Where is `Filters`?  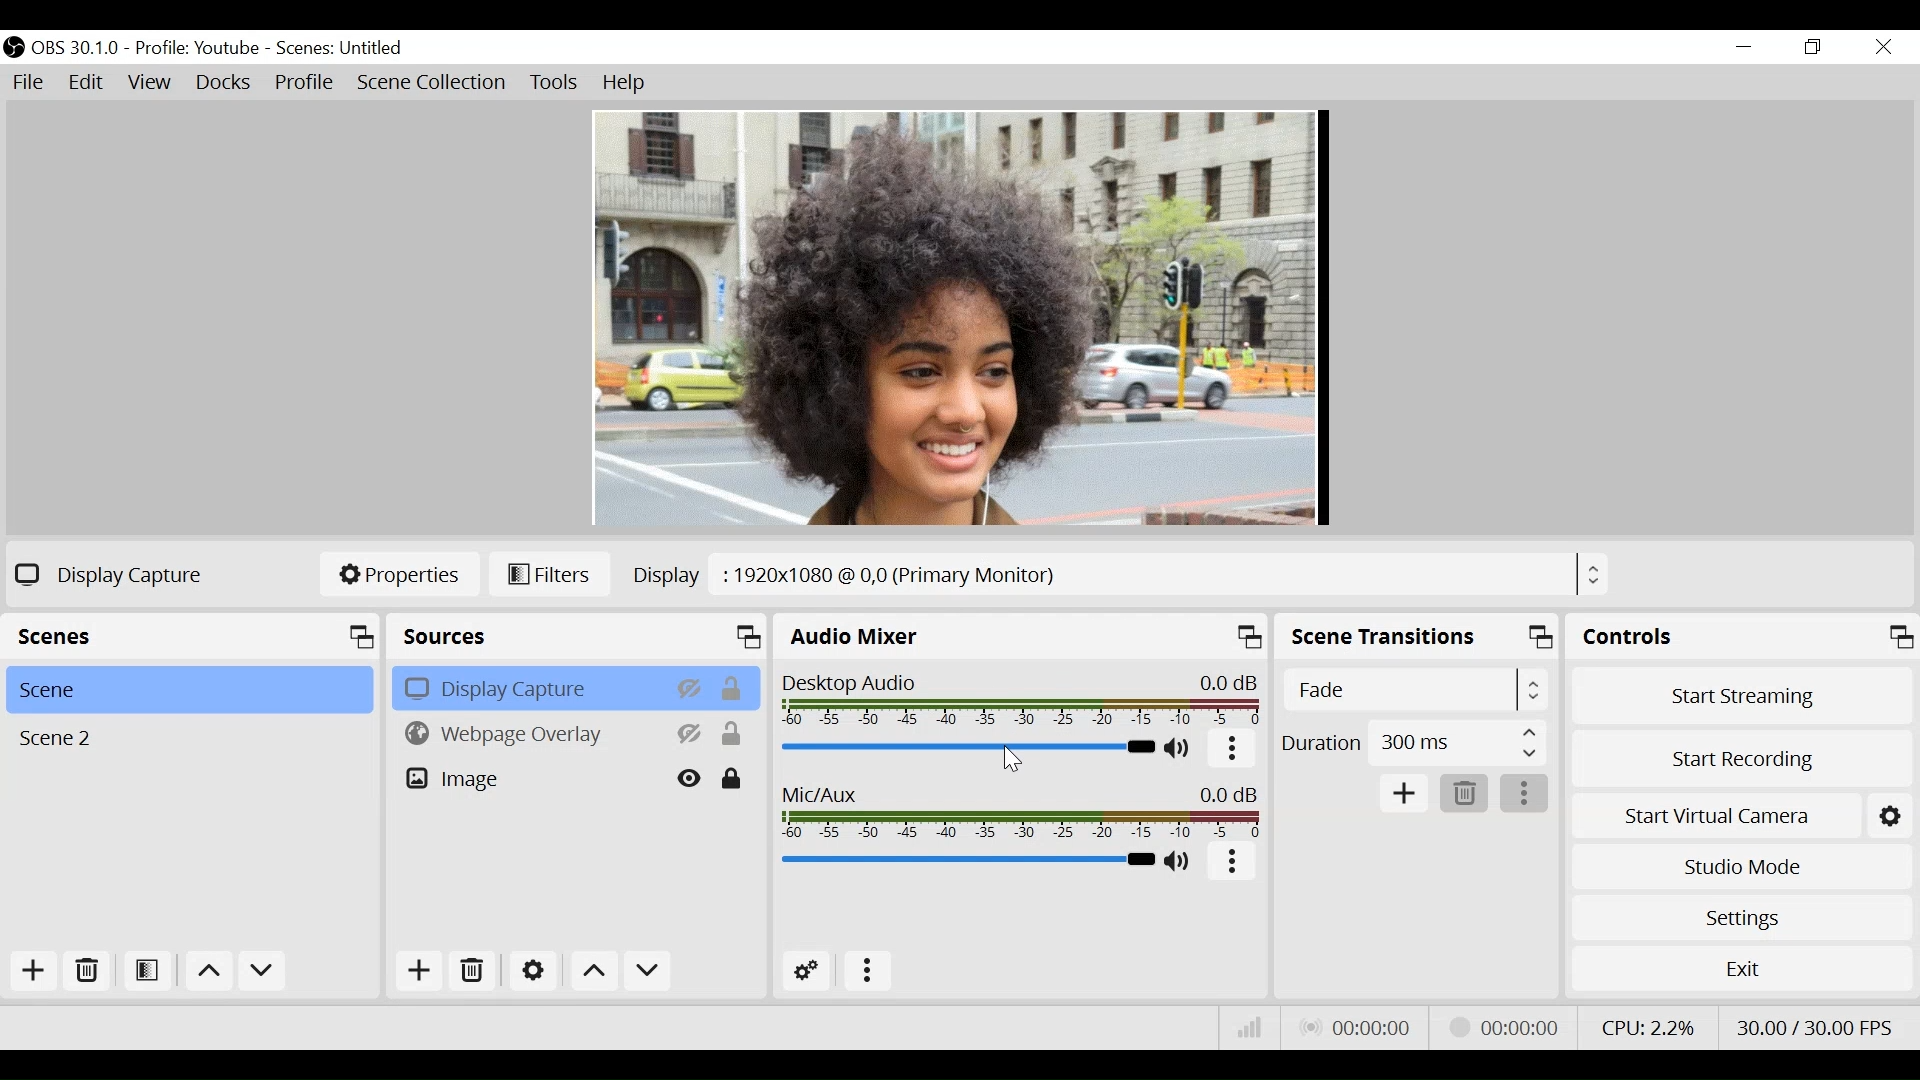 Filters is located at coordinates (548, 575).